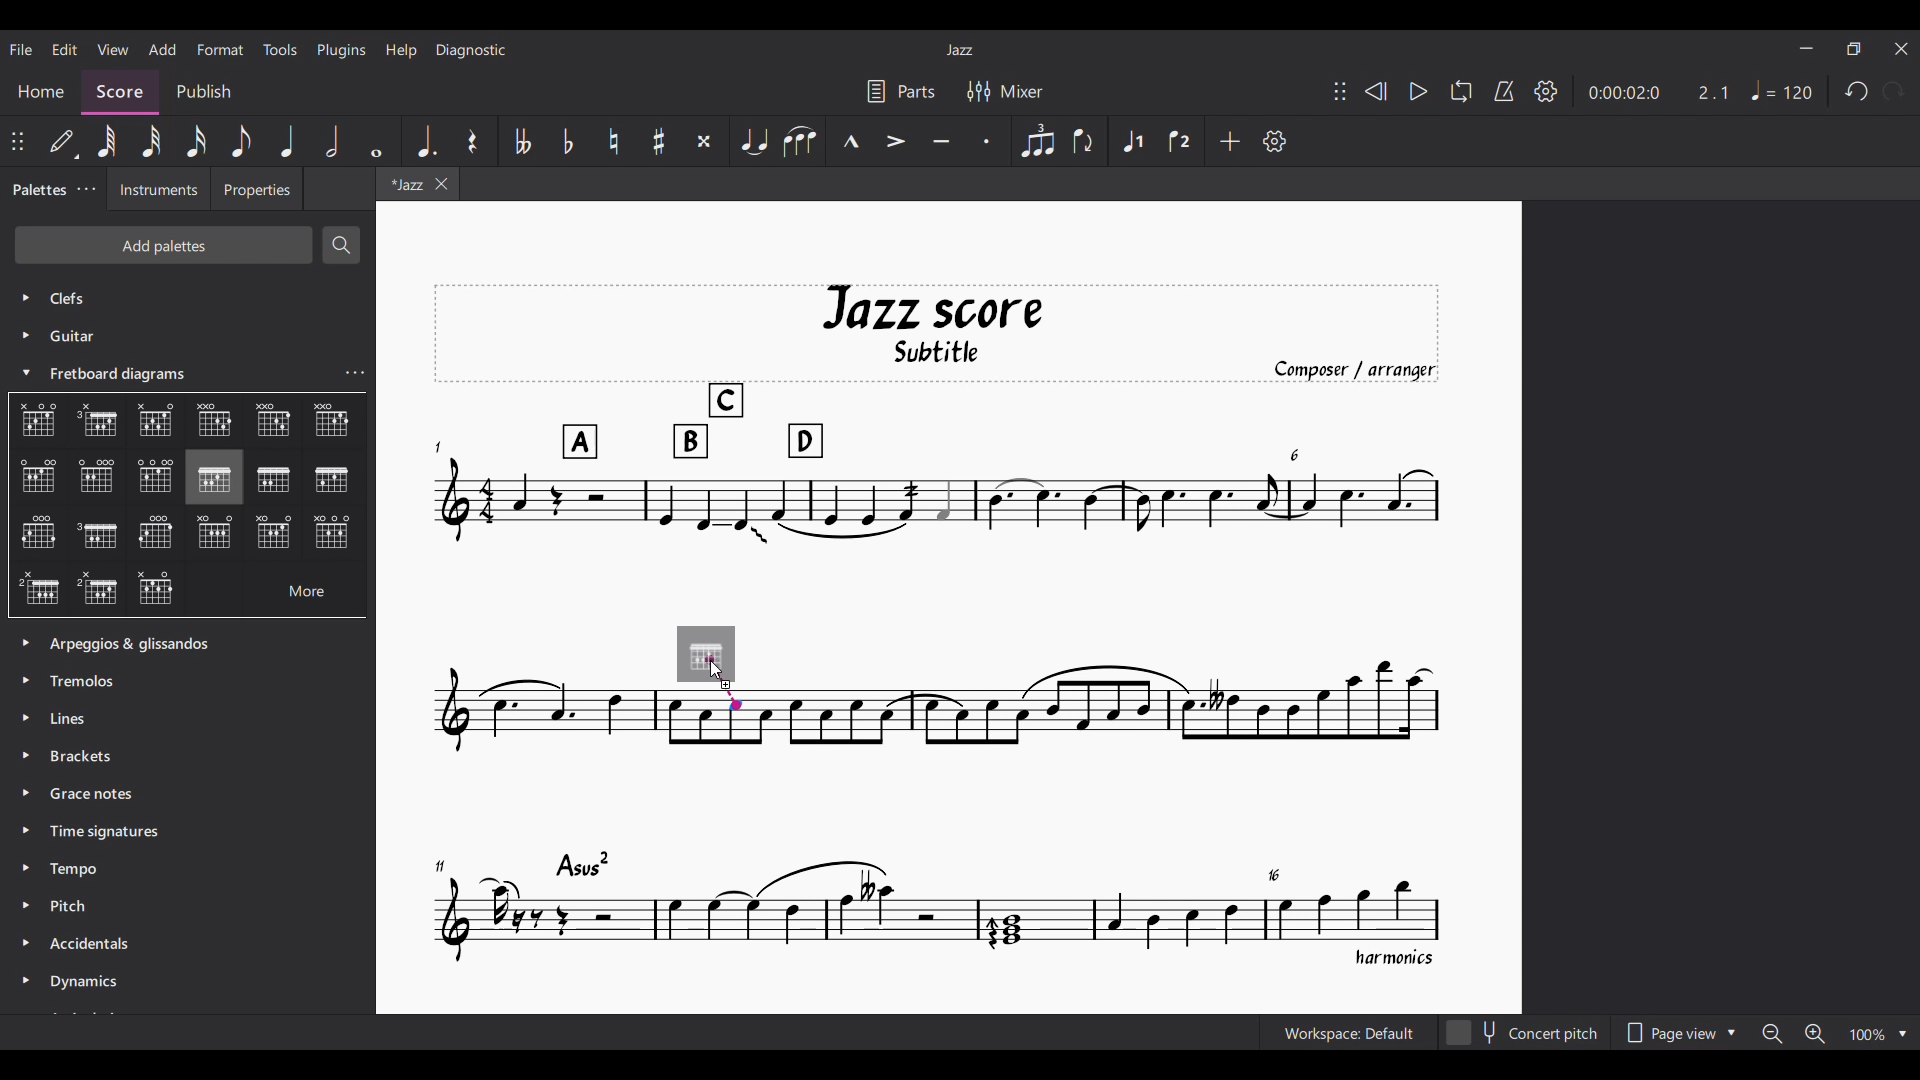 The width and height of the screenshot is (1920, 1080). Describe the element at coordinates (754, 140) in the screenshot. I see `Tie` at that location.